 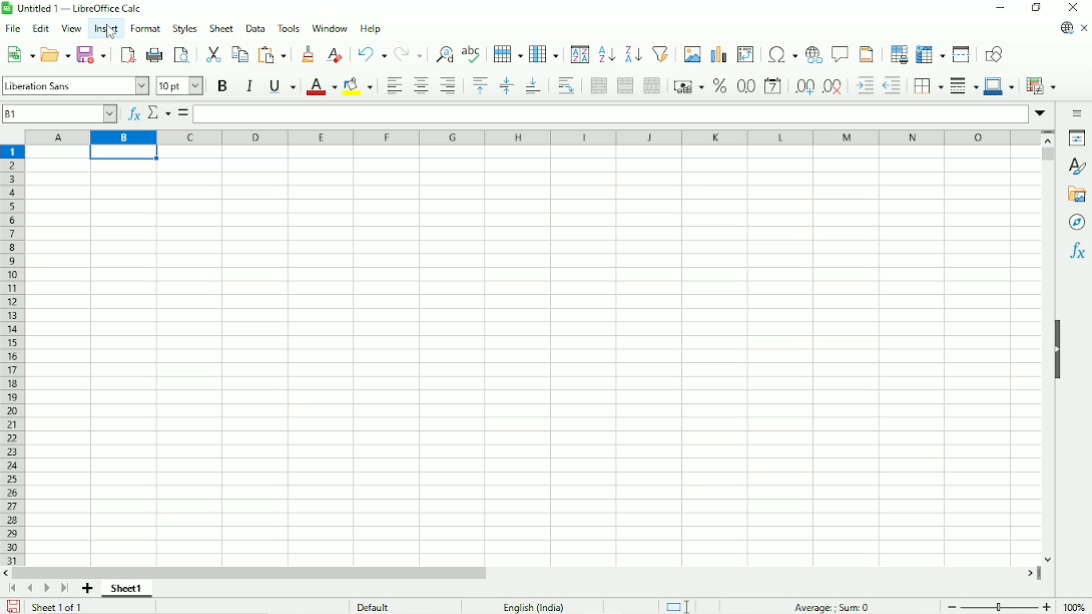 I want to click on Close document, so click(x=1085, y=28).